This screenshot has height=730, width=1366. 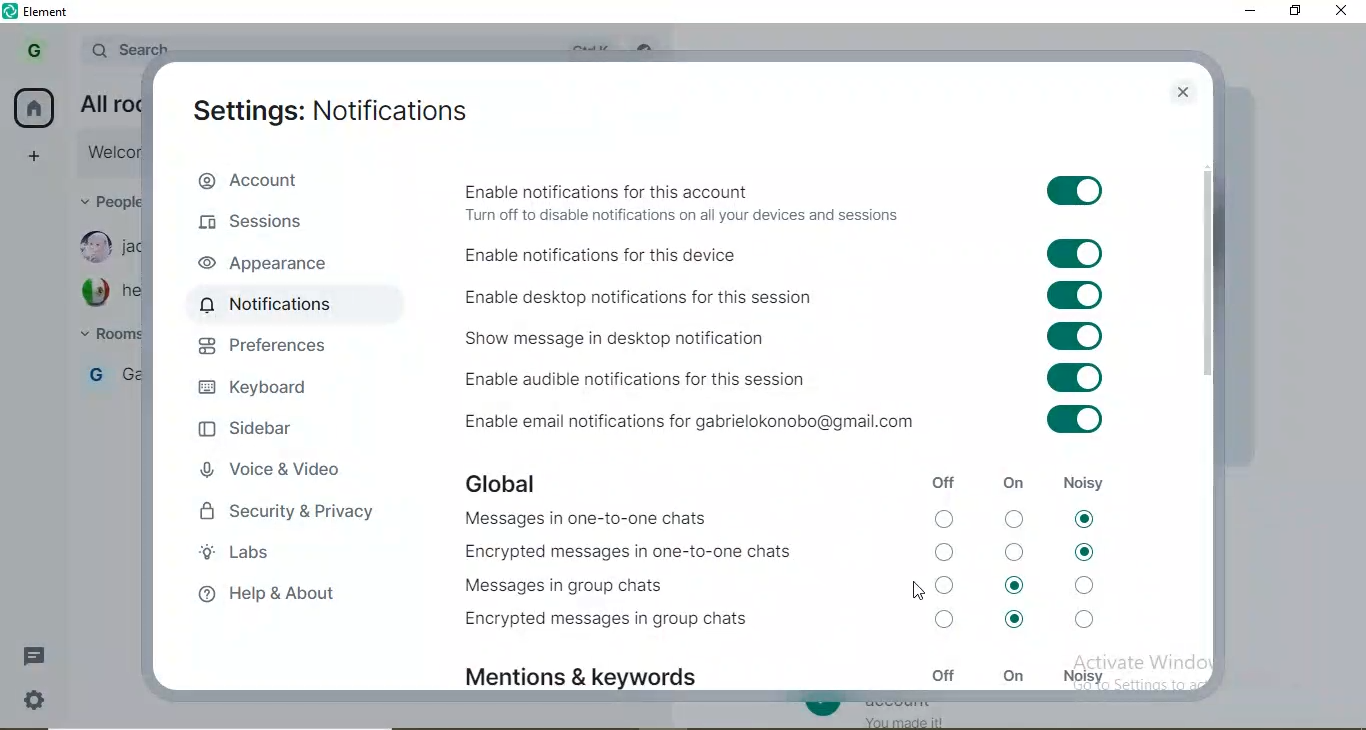 I want to click on on, so click(x=1016, y=481).